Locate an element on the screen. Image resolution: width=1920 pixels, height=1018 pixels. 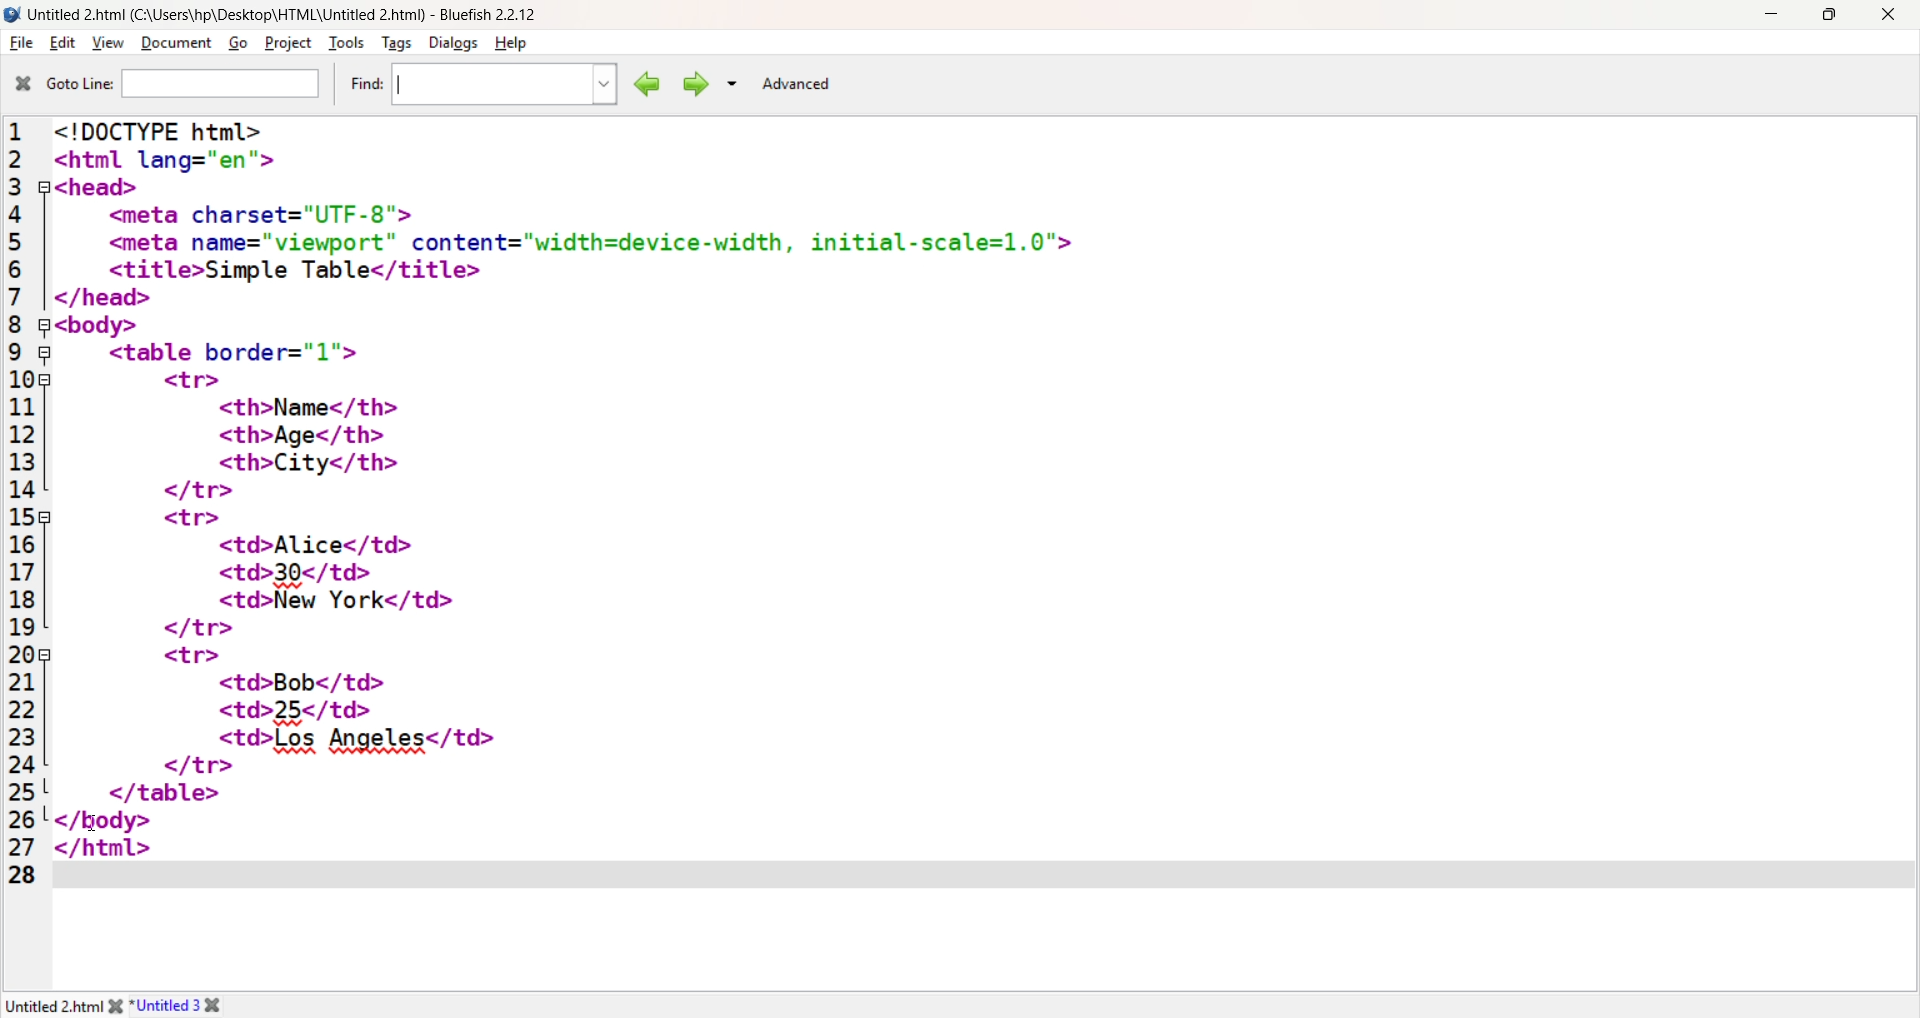
close file 2 is located at coordinates (221, 1005).